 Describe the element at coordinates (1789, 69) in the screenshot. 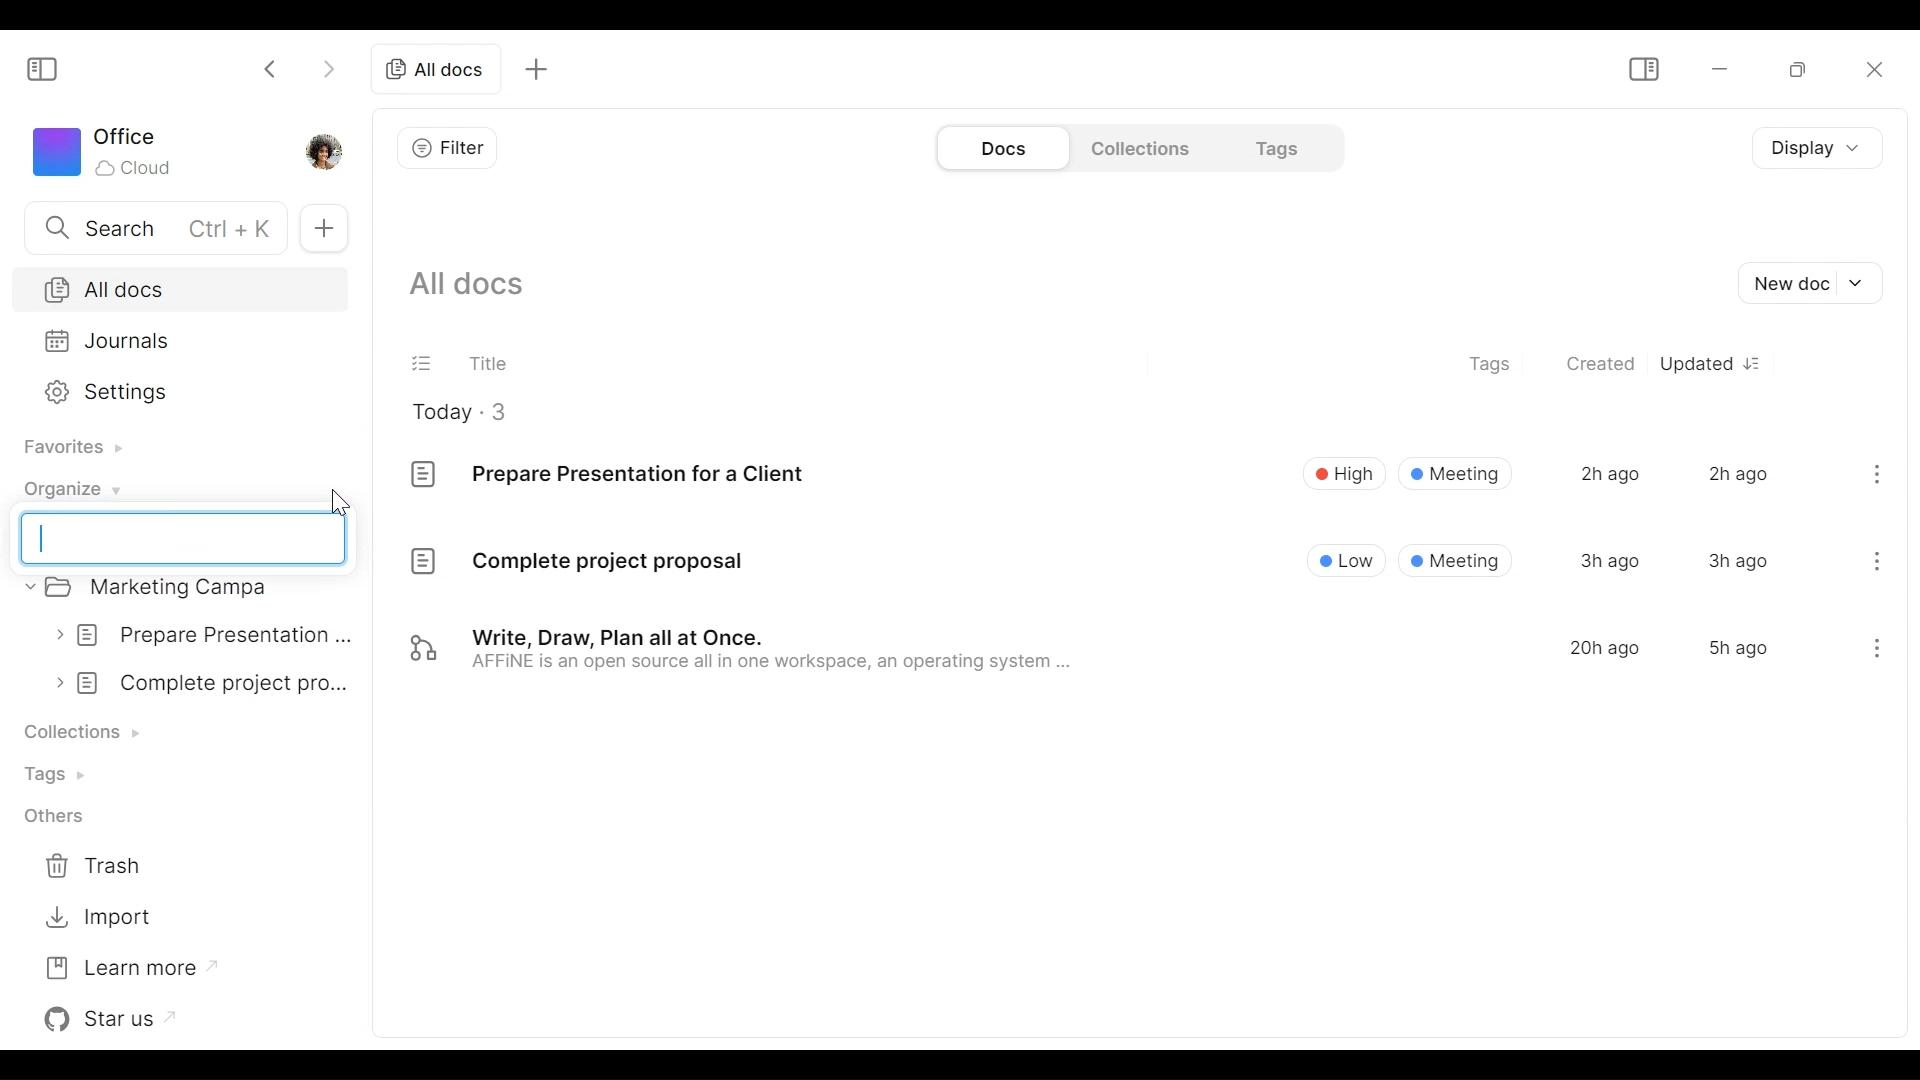

I see `Restore` at that location.